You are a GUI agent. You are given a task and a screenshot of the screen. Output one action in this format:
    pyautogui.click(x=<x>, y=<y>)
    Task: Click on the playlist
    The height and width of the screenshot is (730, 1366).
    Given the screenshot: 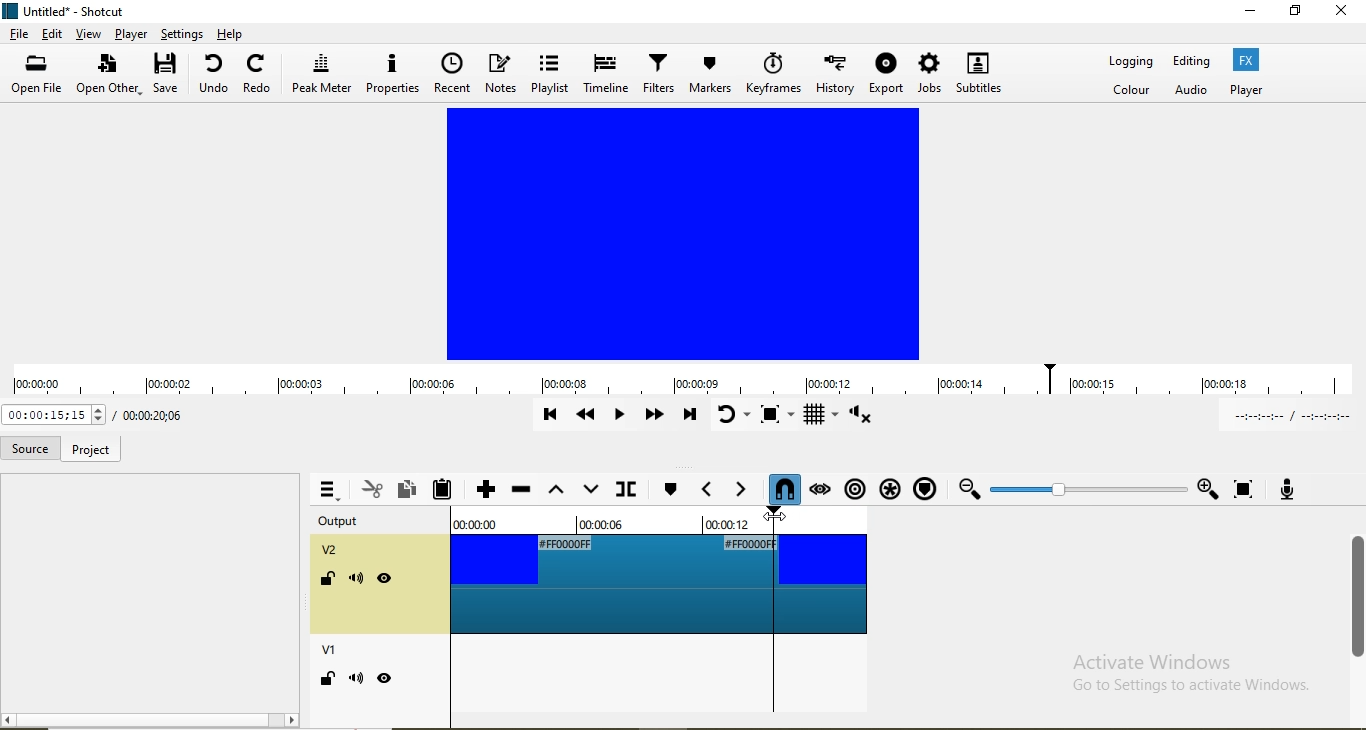 What is the action you would take?
    pyautogui.click(x=550, y=73)
    